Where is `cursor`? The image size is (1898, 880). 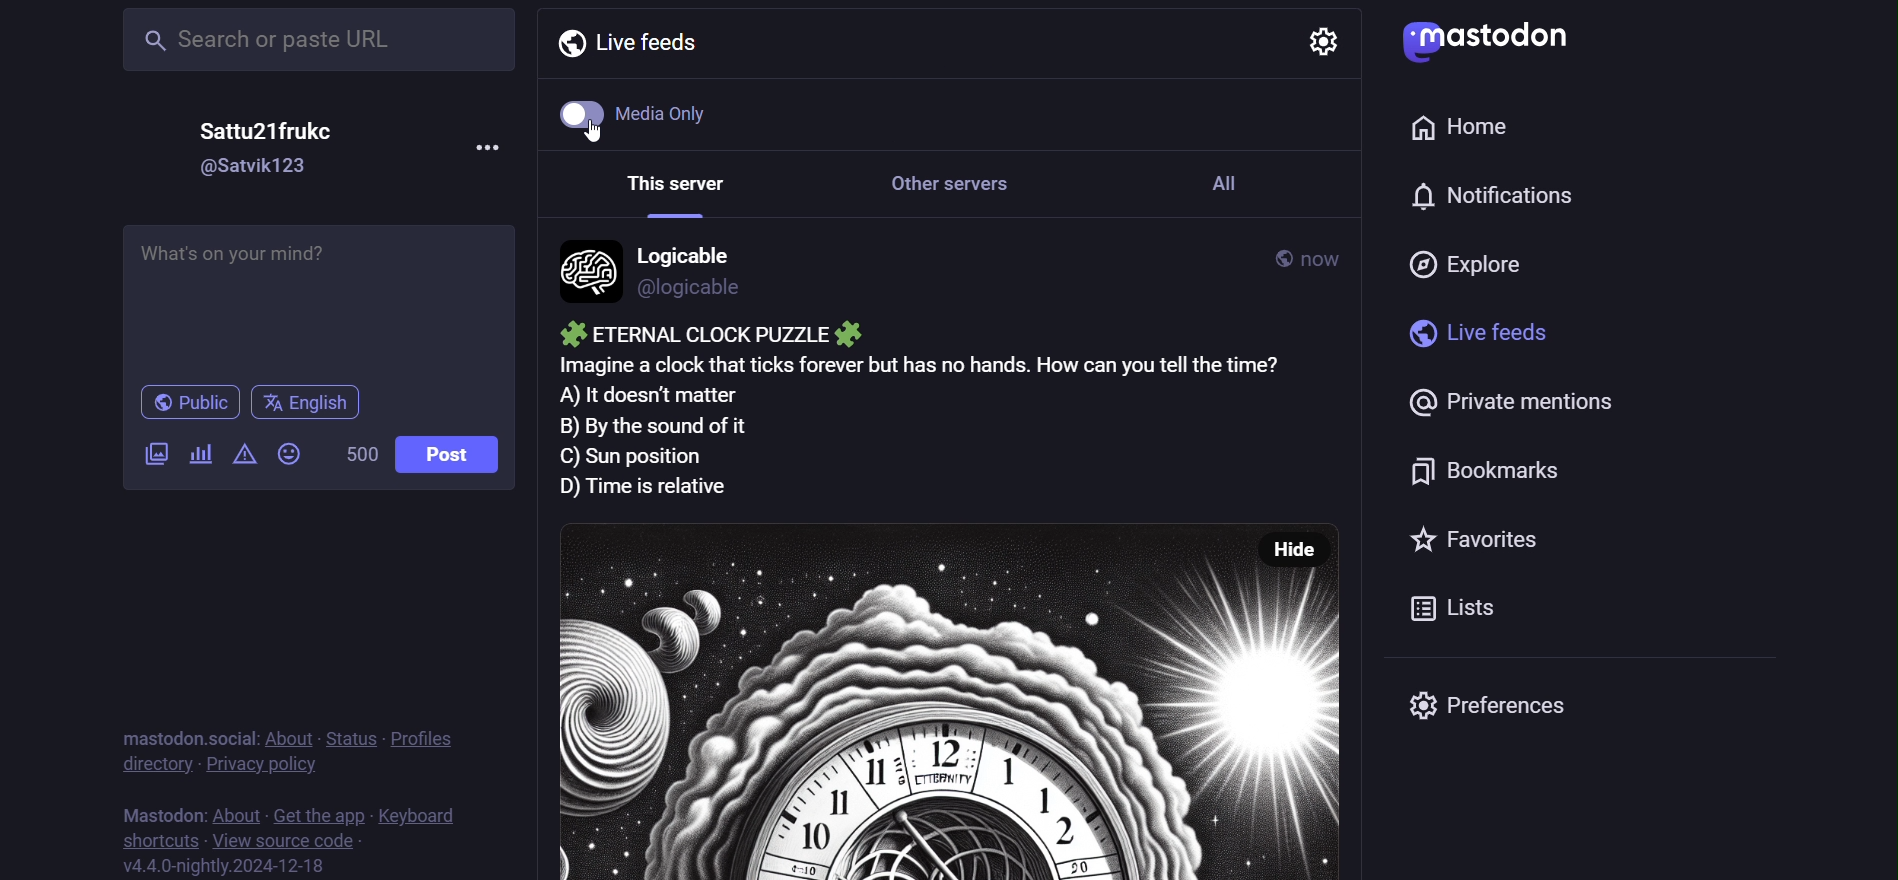
cursor is located at coordinates (599, 135).